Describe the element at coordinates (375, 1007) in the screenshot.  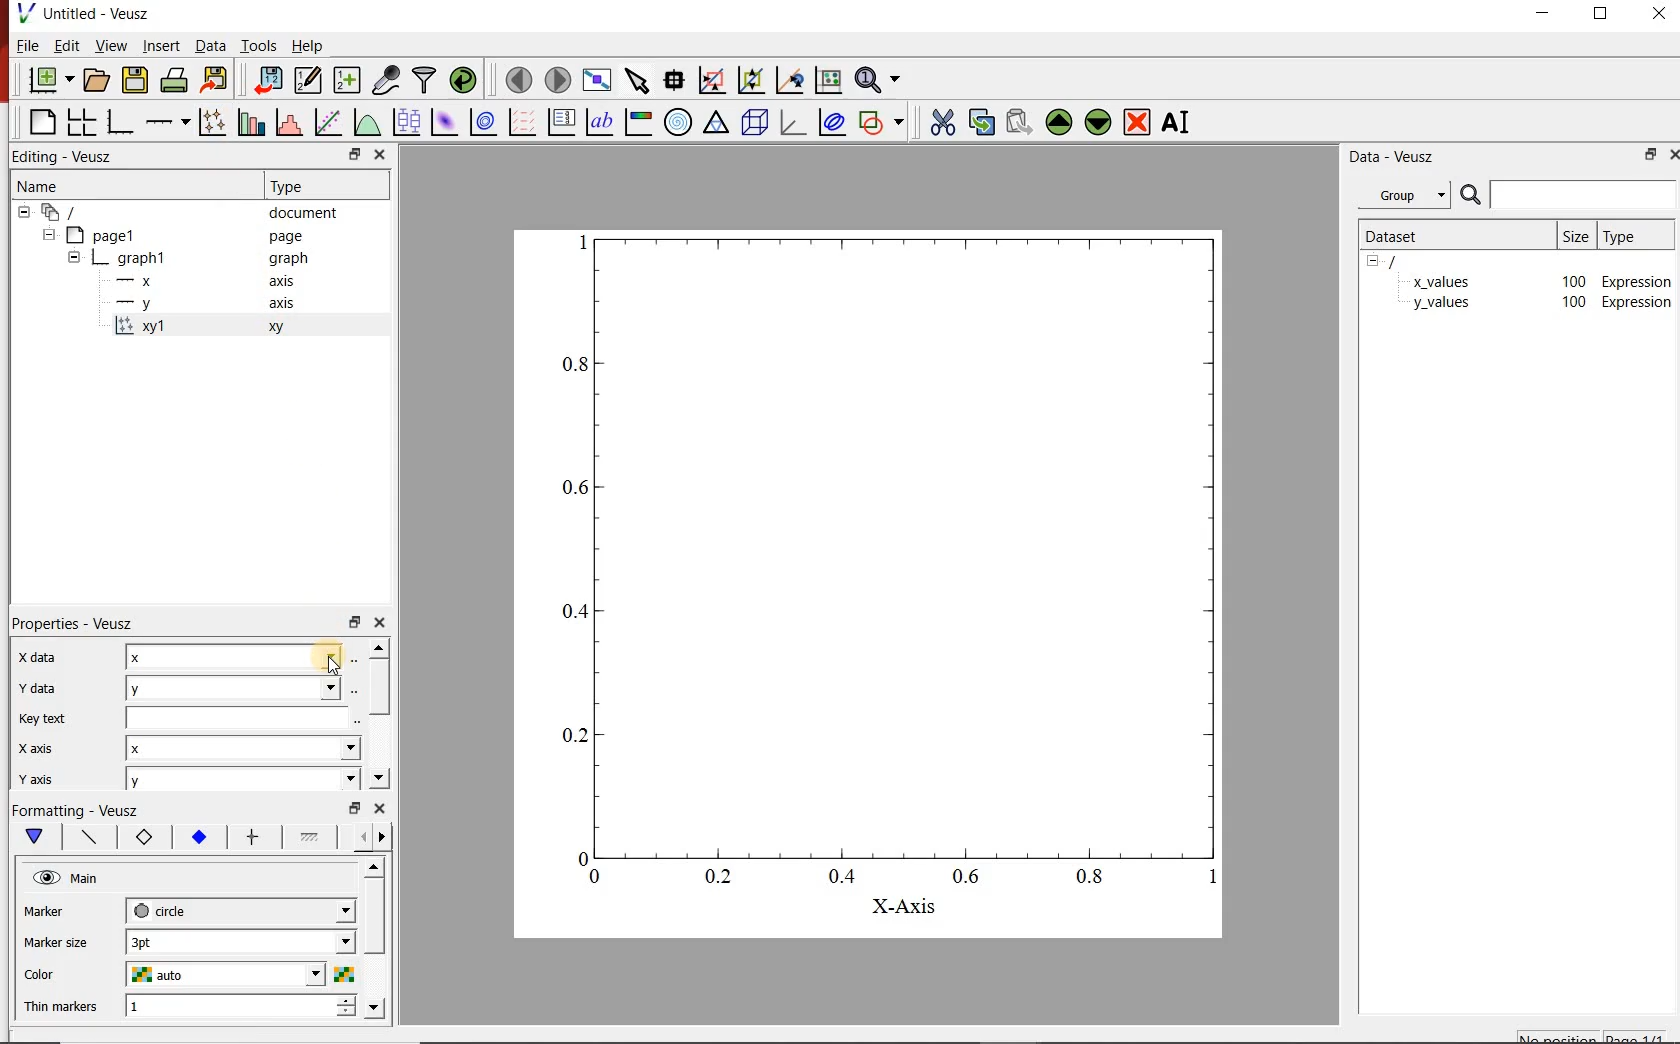
I see `move down` at that location.